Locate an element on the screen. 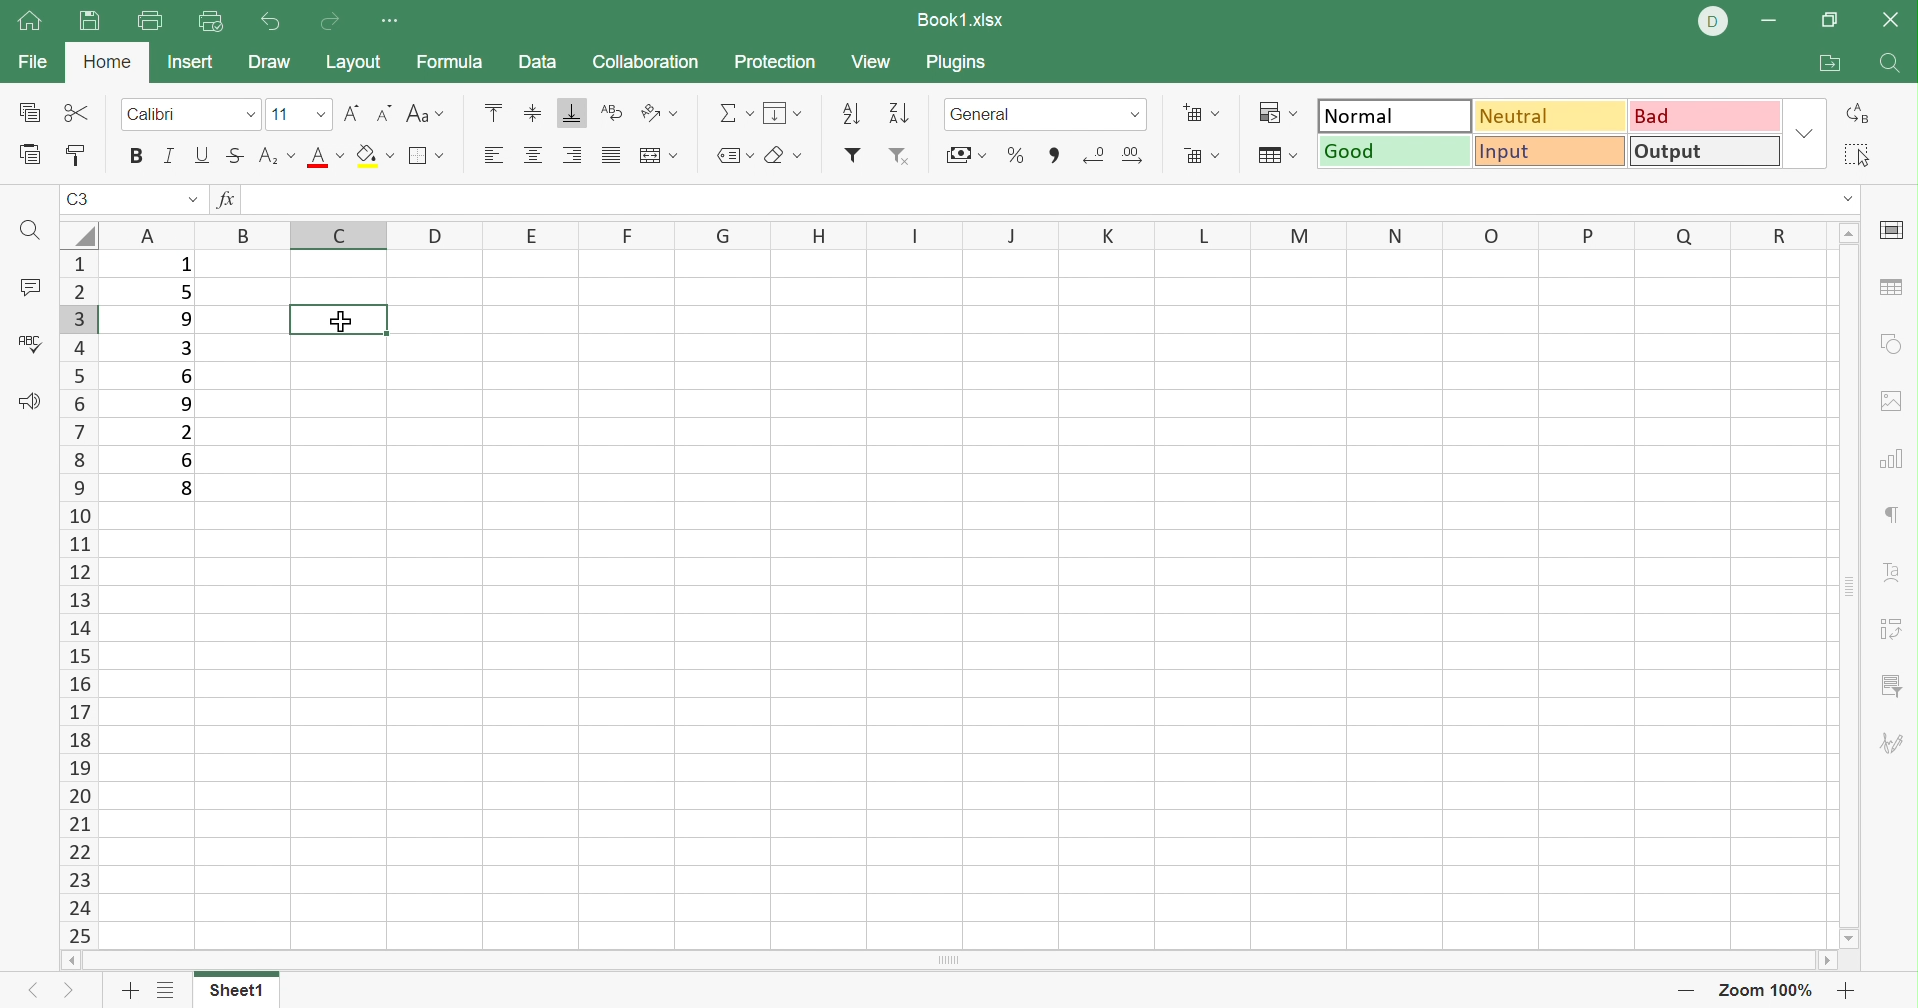  Slicer Settings is located at coordinates (1892, 689).